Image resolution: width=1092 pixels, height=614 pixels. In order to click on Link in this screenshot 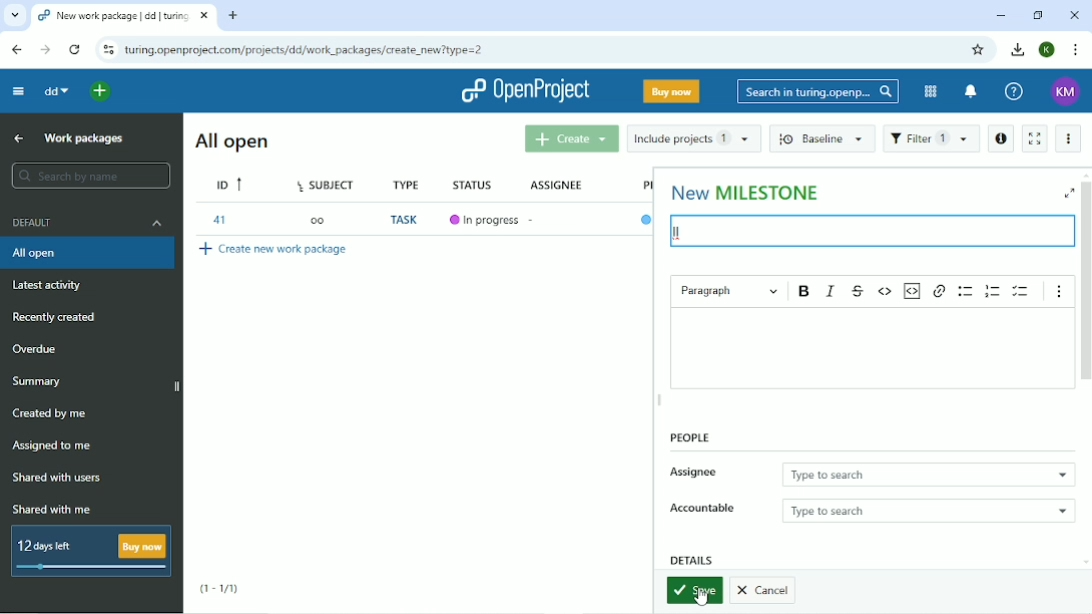, I will do `click(939, 292)`.